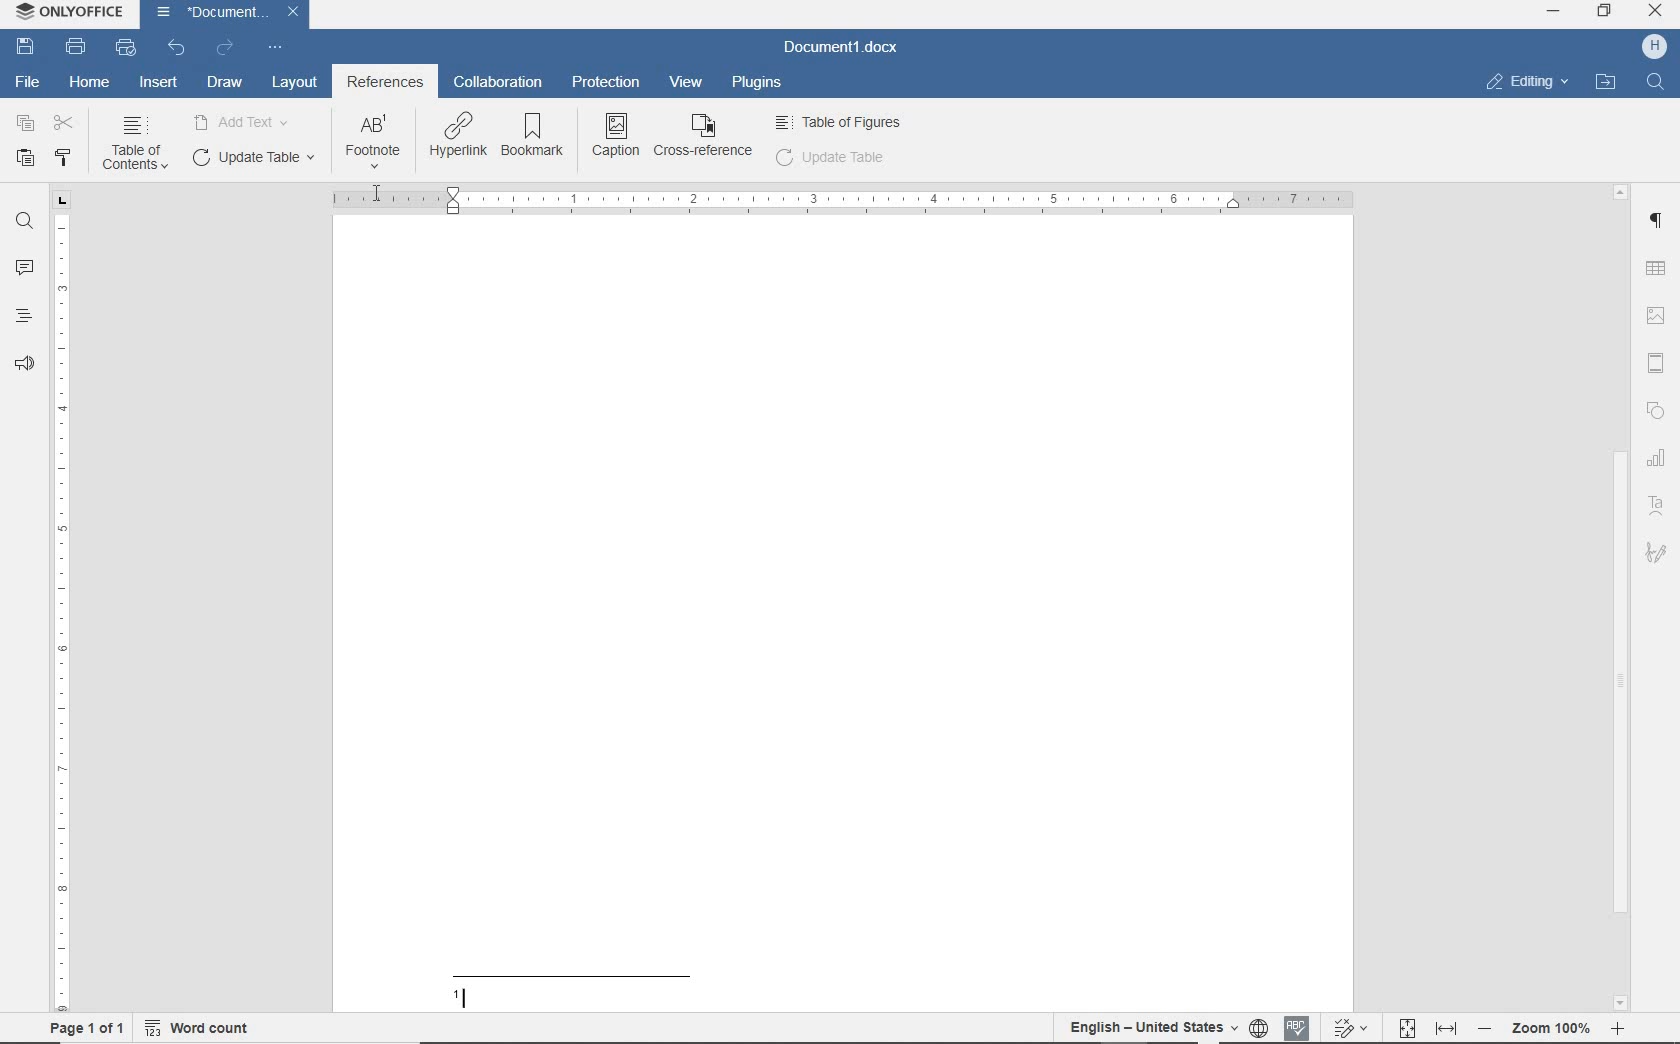 Image resolution: width=1680 pixels, height=1044 pixels. What do you see at coordinates (25, 358) in the screenshot?
I see `feedback & support` at bounding box center [25, 358].